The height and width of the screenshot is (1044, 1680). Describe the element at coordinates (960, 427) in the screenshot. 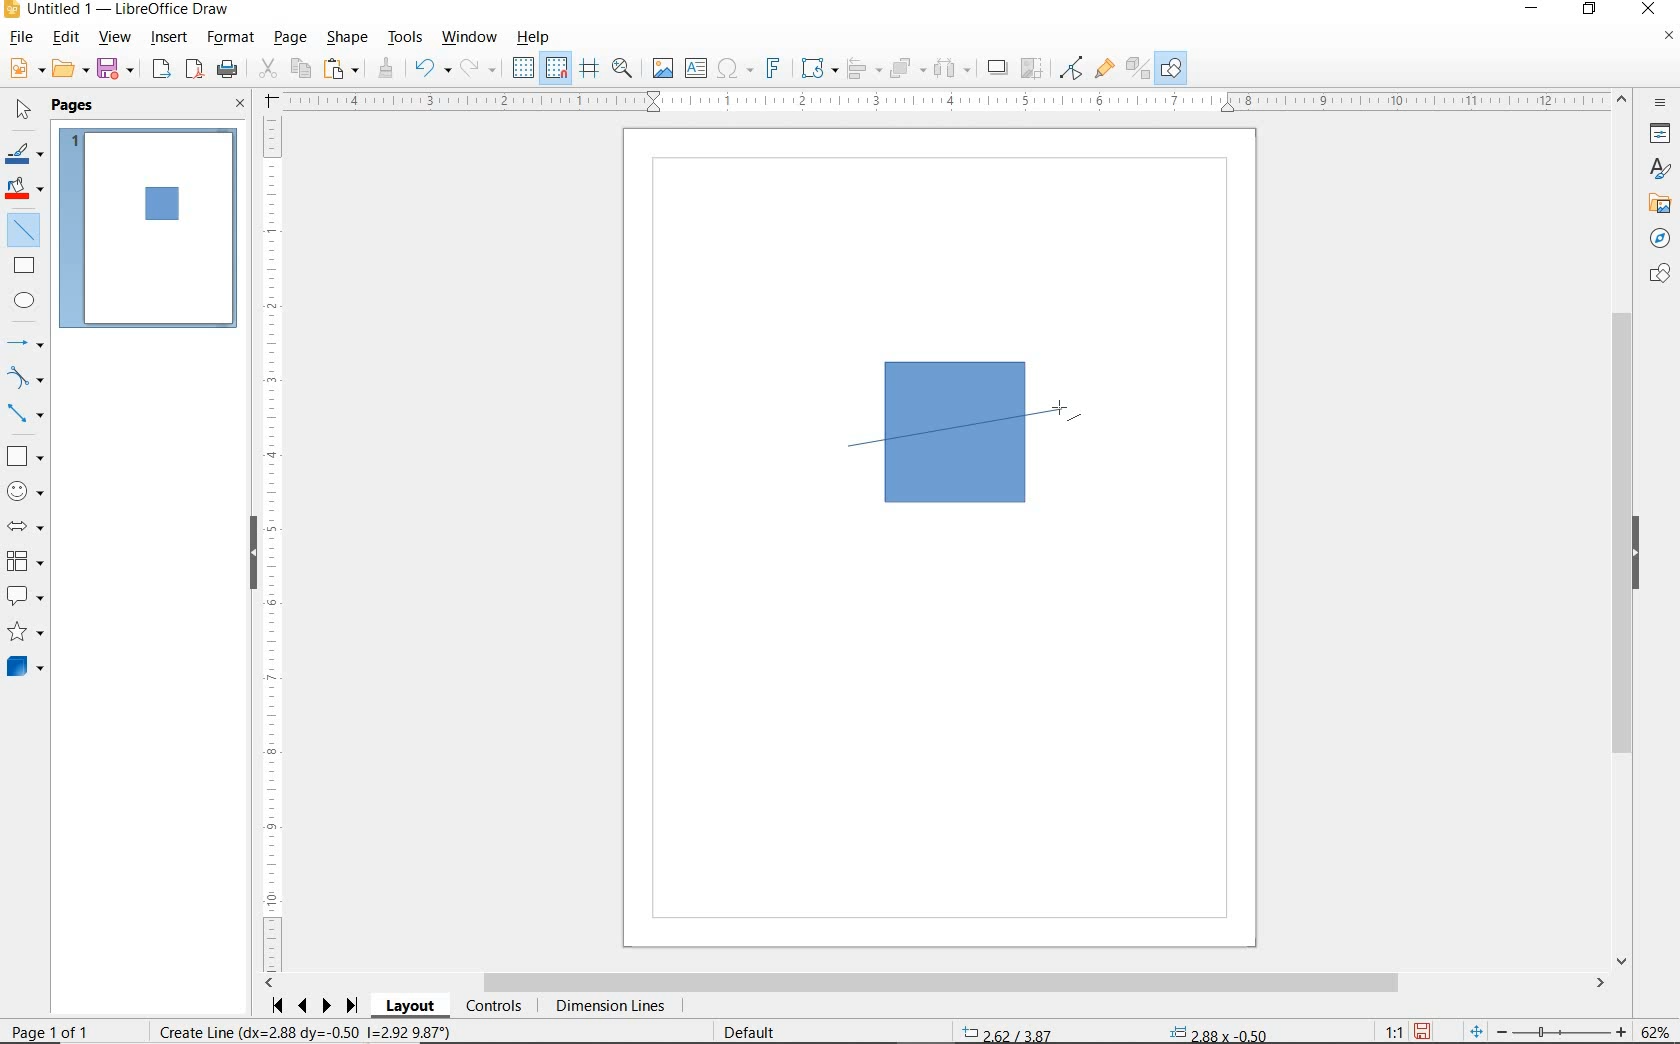

I see `DRAWING LINE` at that location.